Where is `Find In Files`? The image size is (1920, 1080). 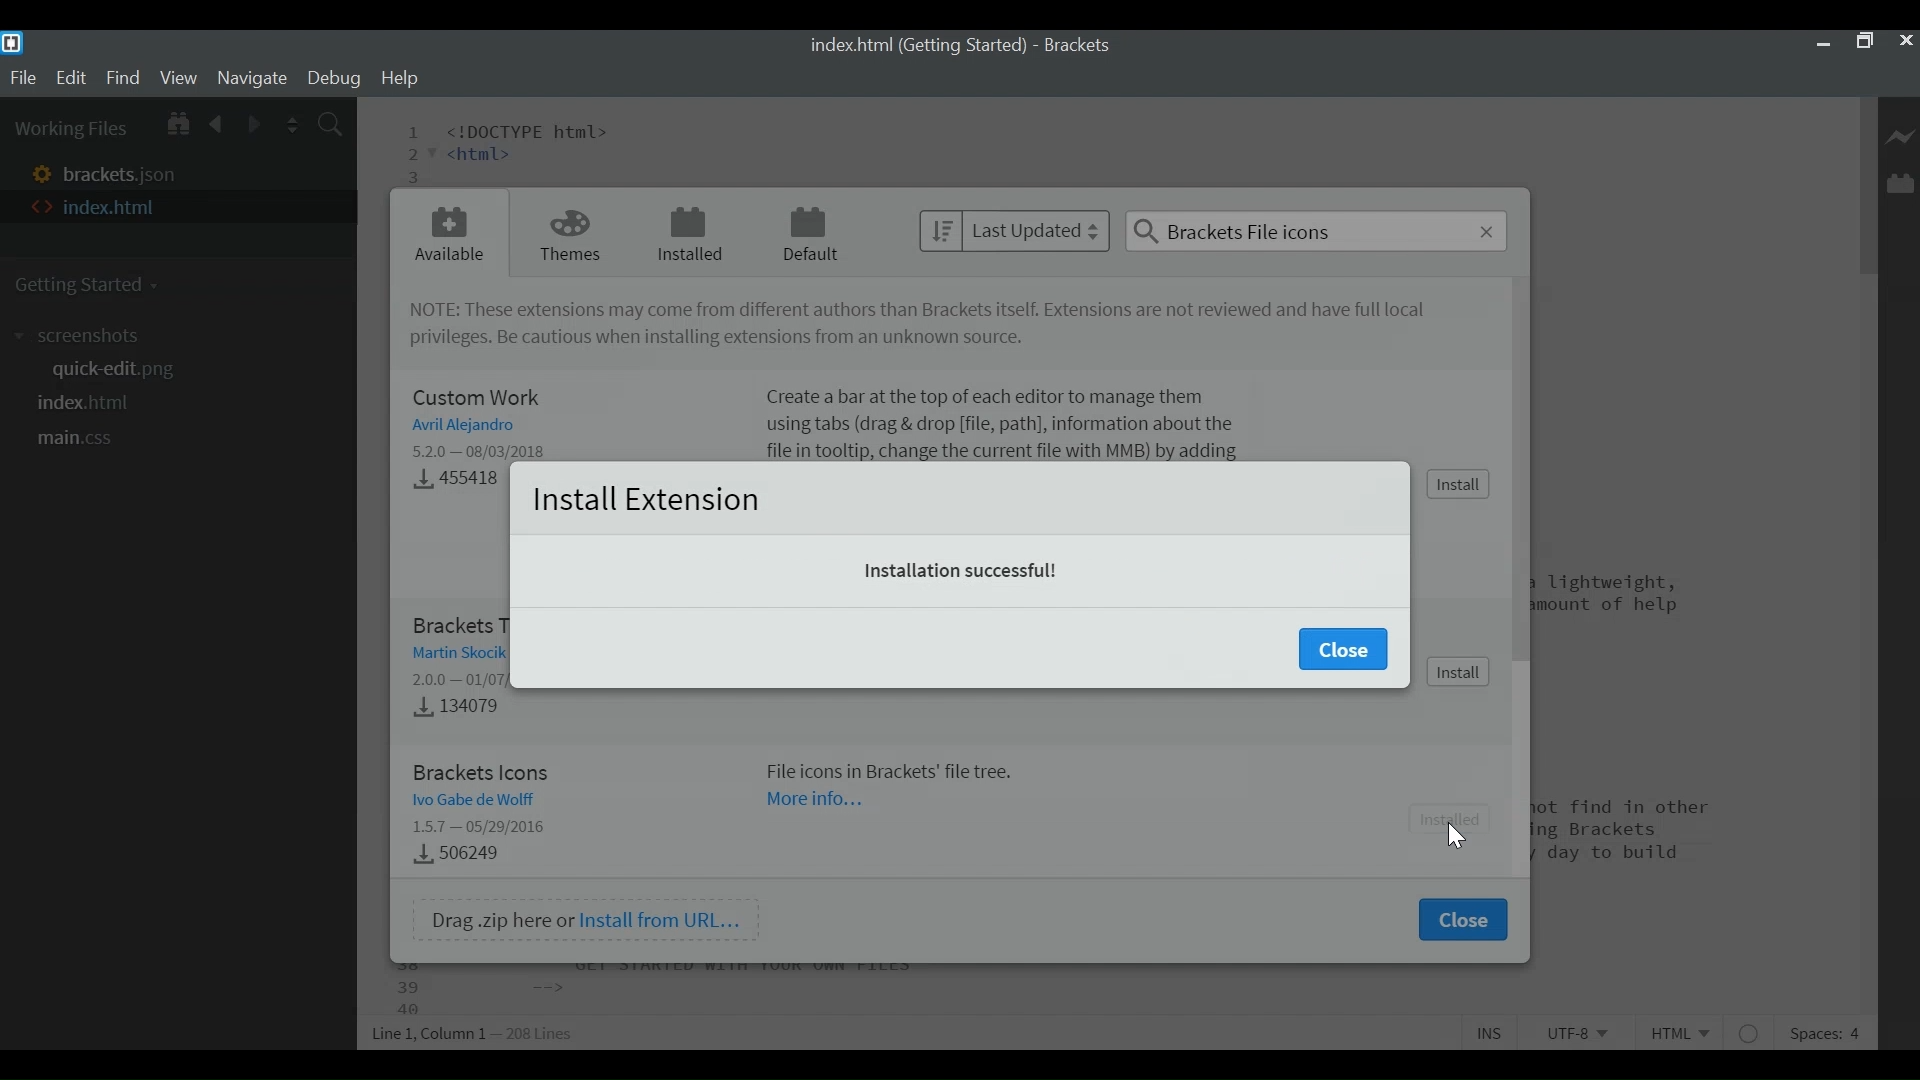 Find In Files is located at coordinates (332, 123).